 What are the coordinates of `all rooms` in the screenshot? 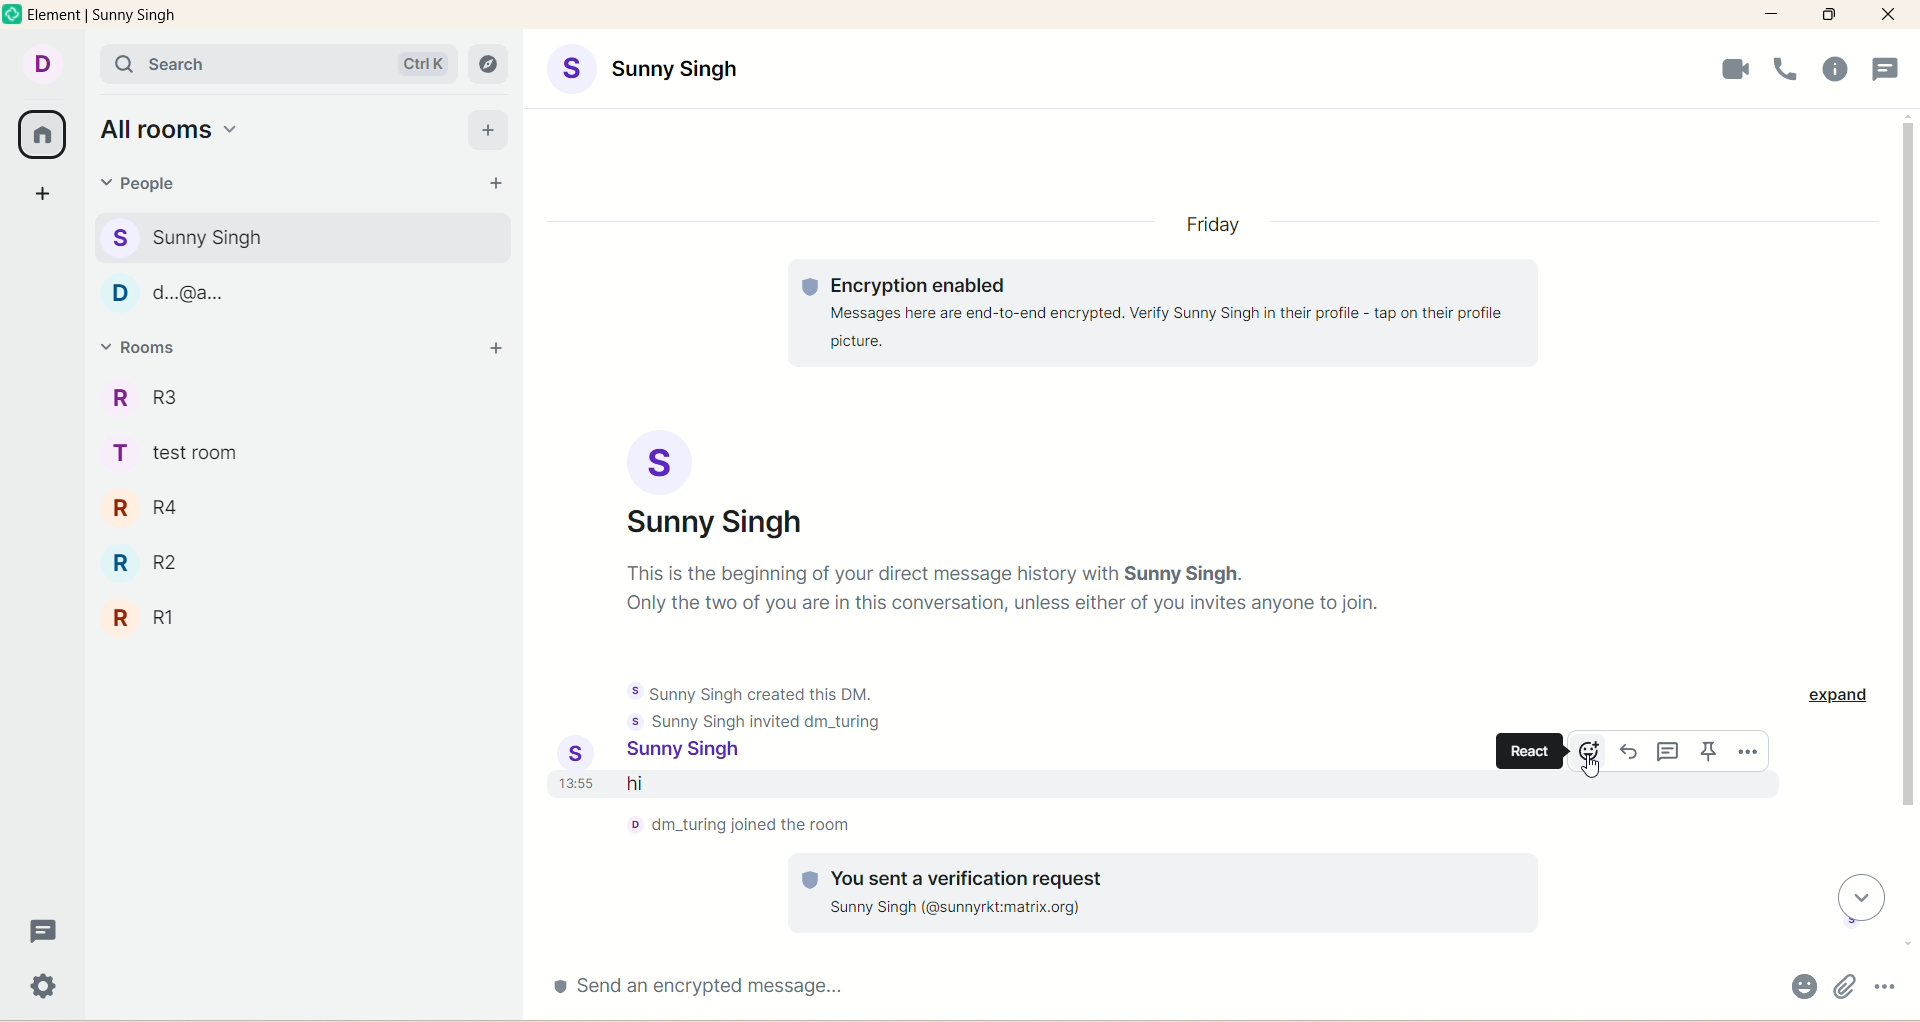 It's located at (173, 128).